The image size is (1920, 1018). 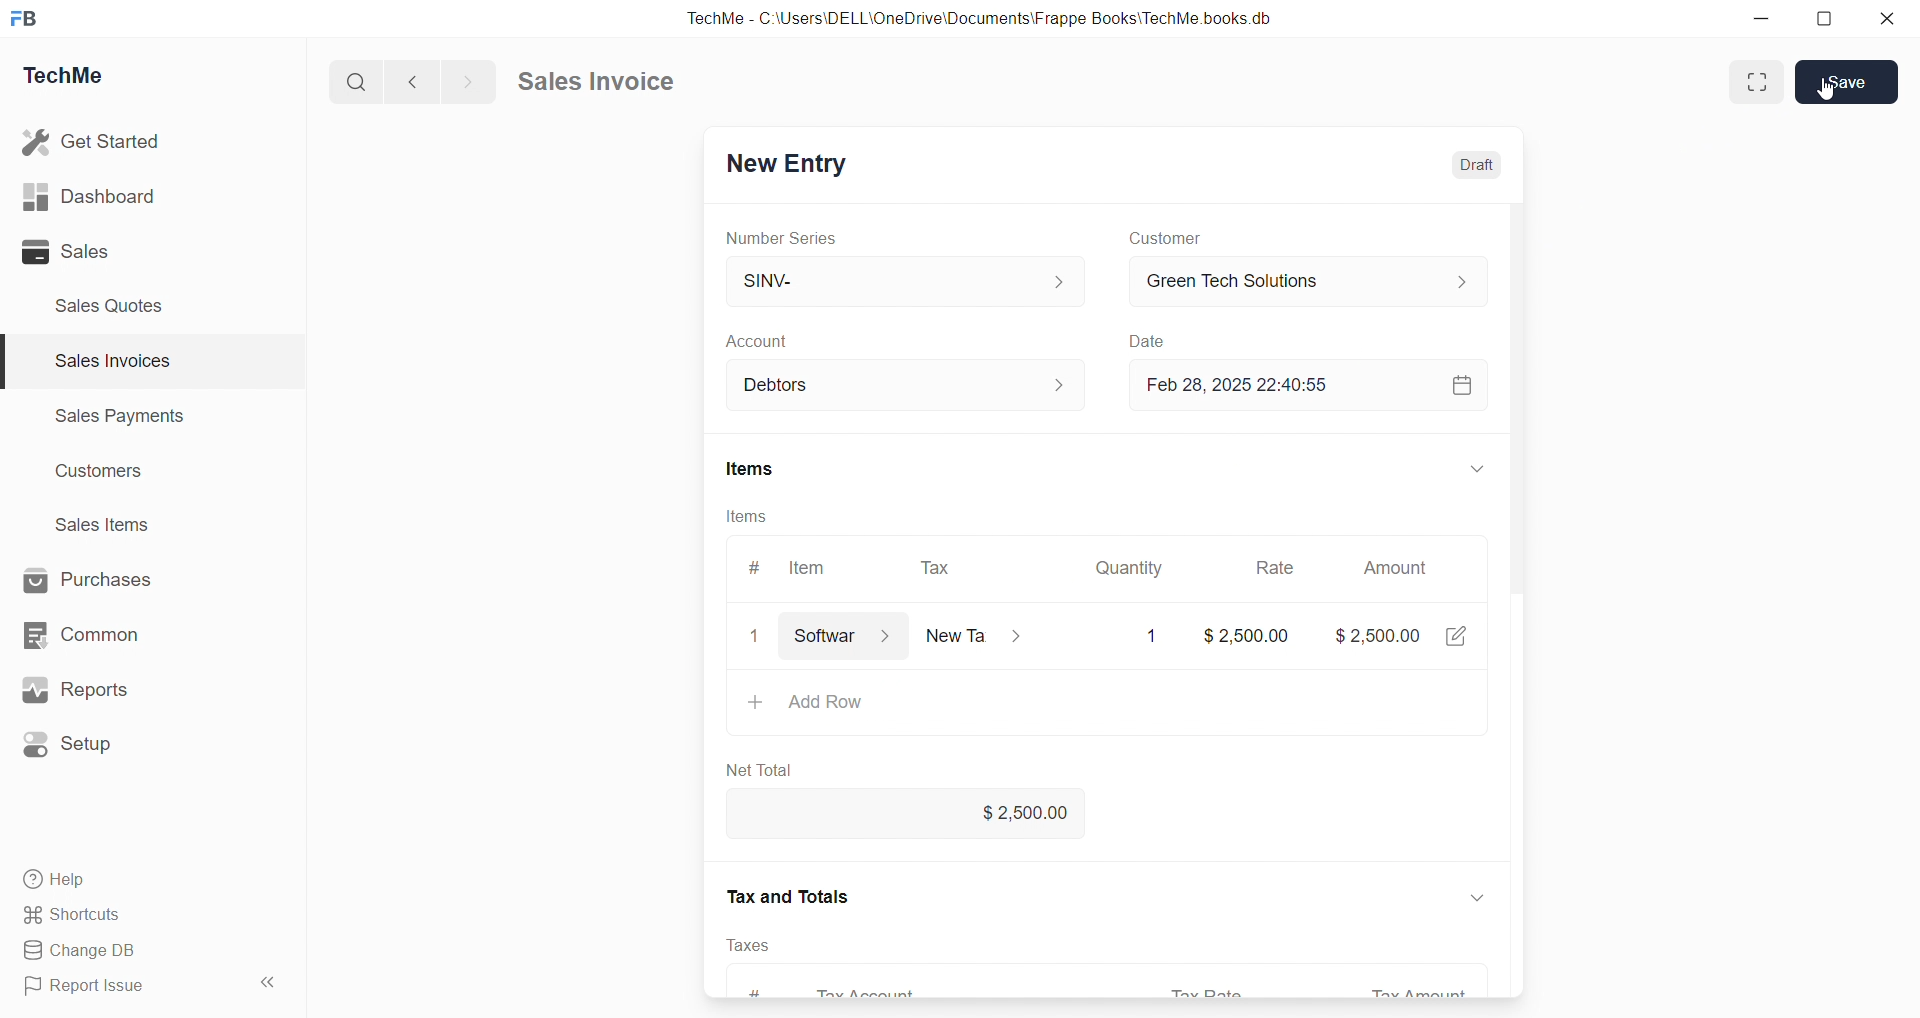 What do you see at coordinates (70, 745) in the screenshot?
I see `Setup` at bounding box center [70, 745].